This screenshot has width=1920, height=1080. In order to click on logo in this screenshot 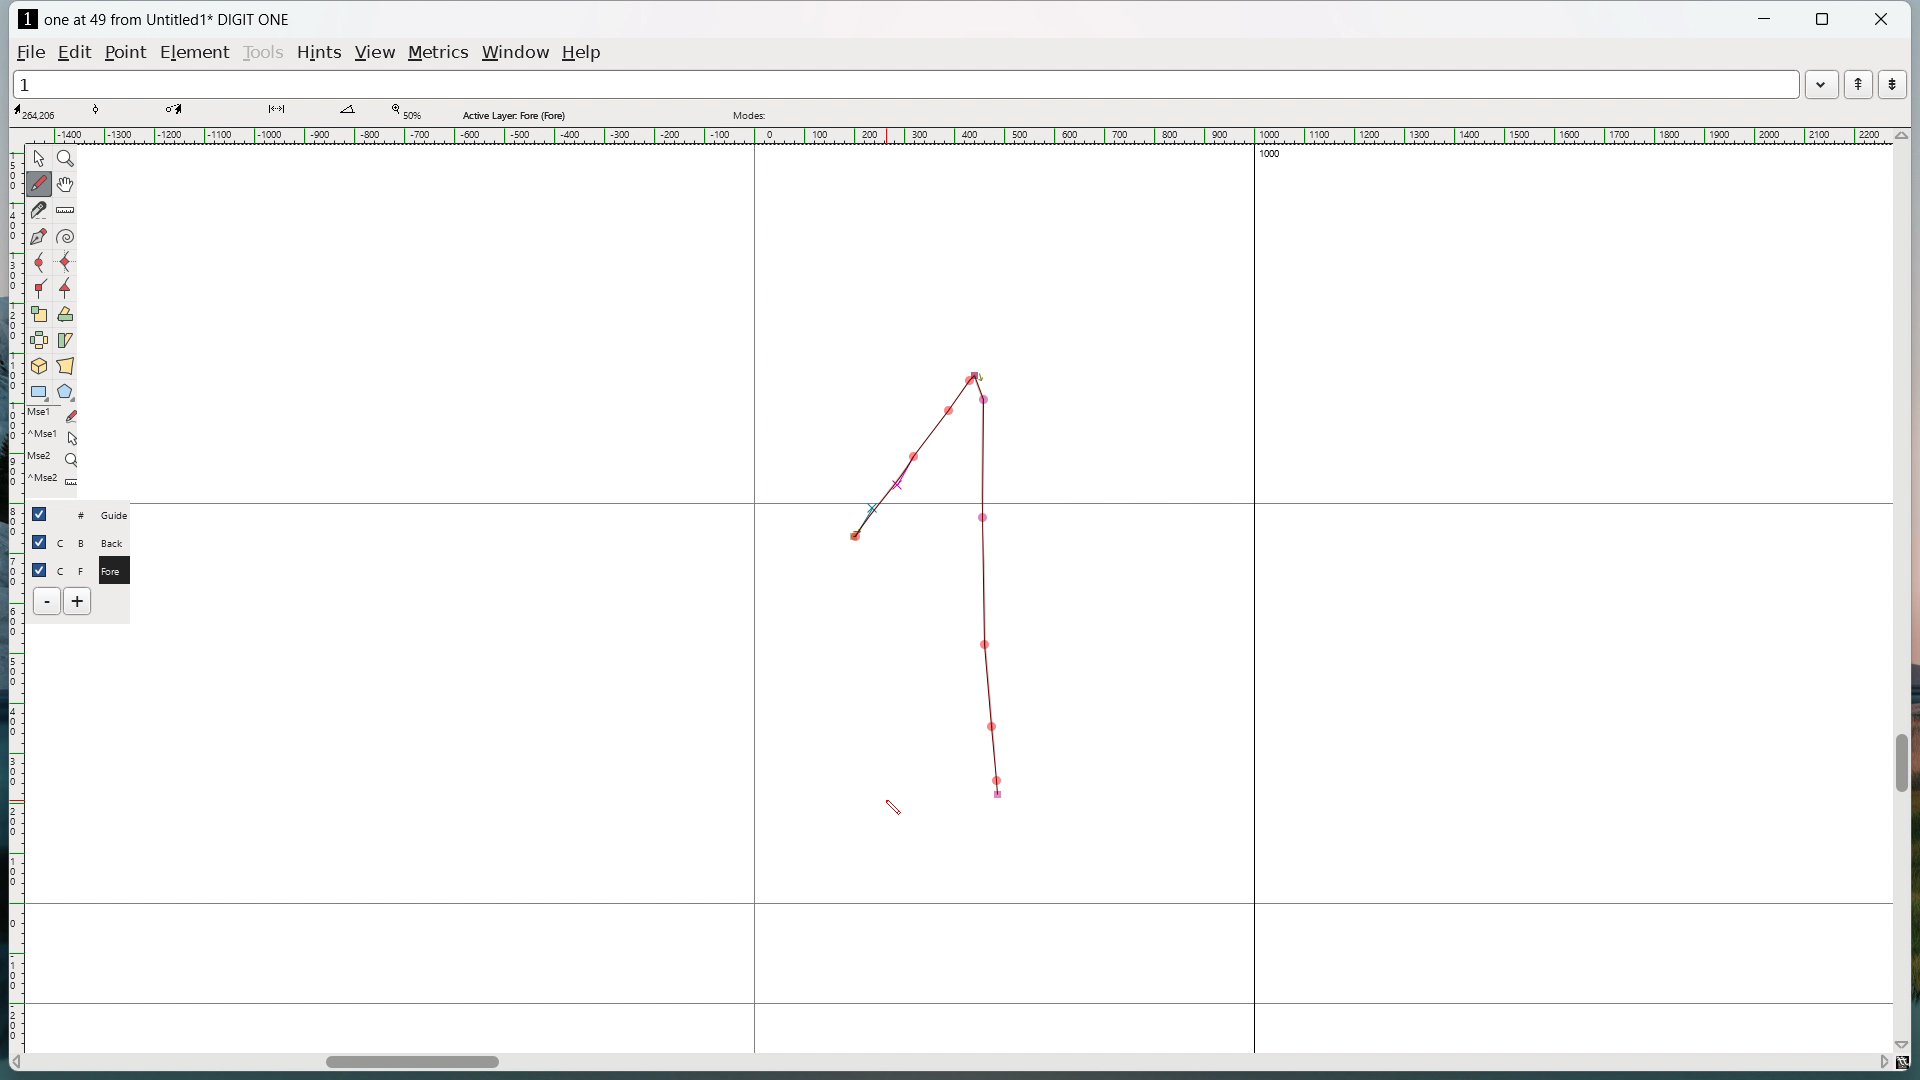, I will do `click(27, 19)`.